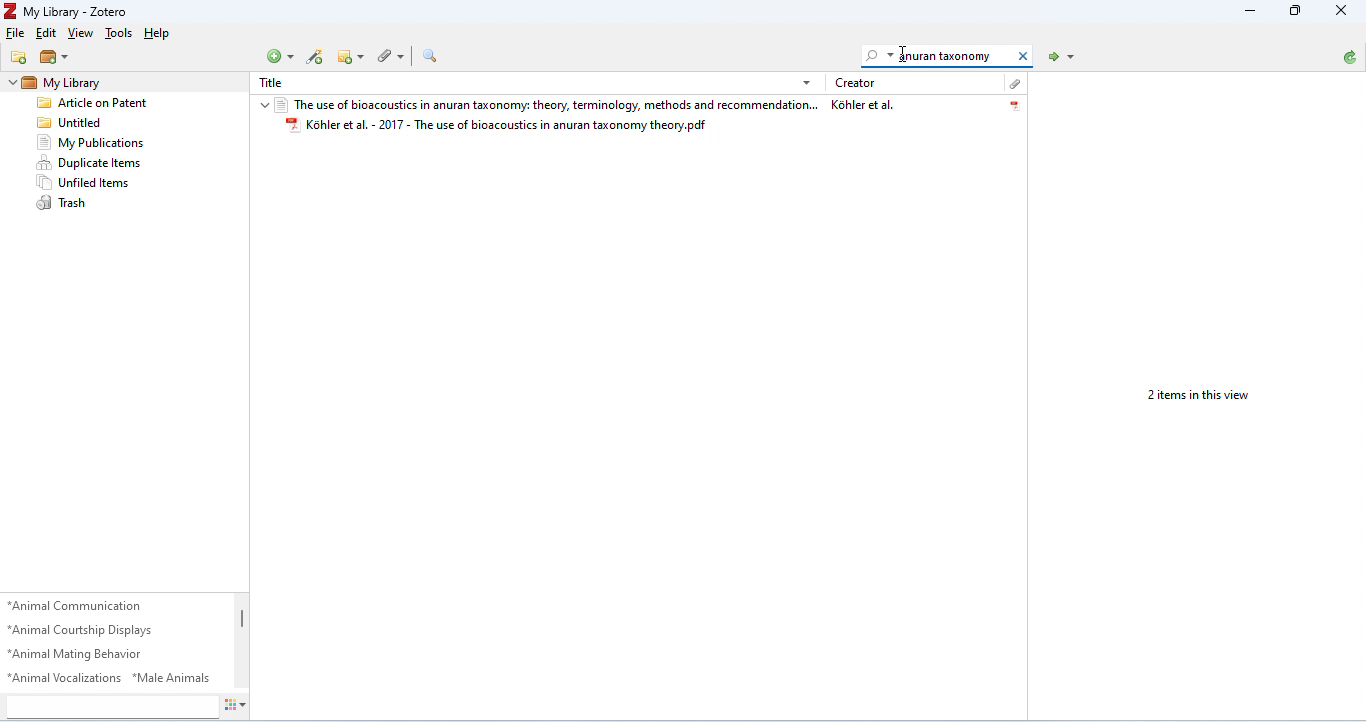 This screenshot has width=1366, height=722. I want to click on Attachment Type, so click(1014, 83).